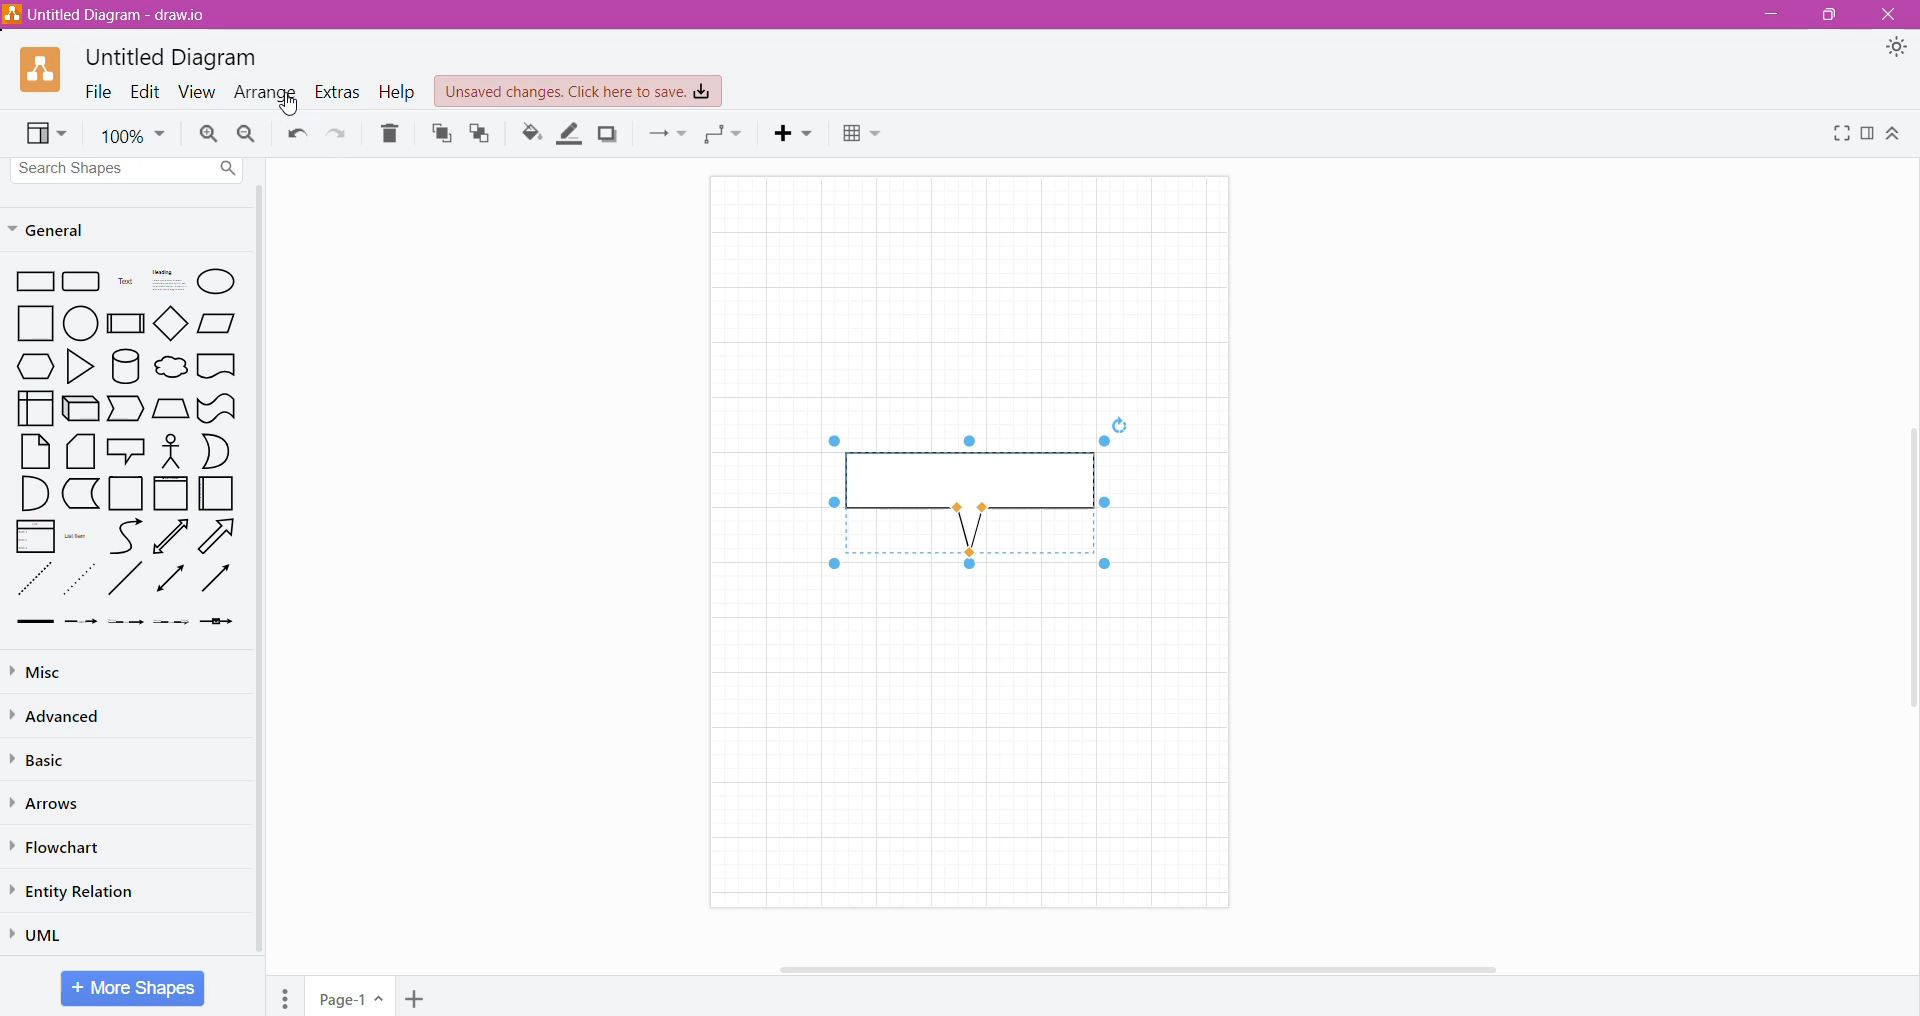  I want to click on Horizontal scroll Bar, so click(1159, 969).